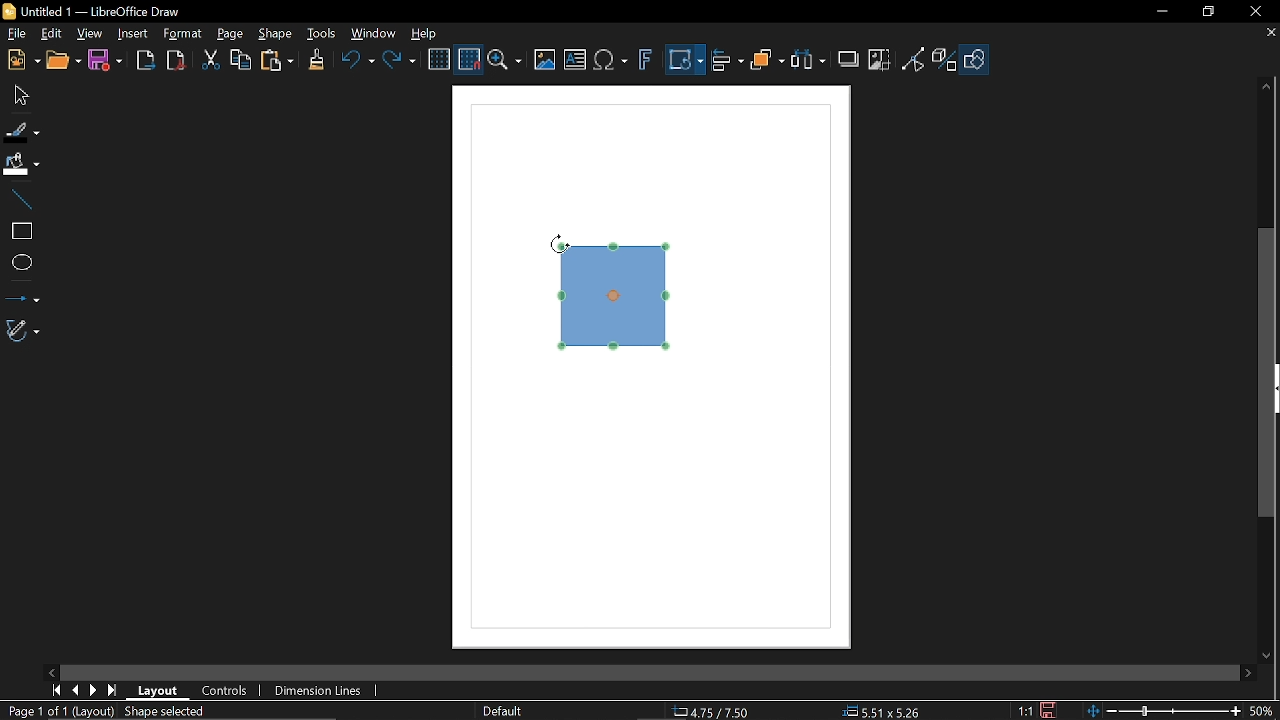 The image size is (1280, 720). What do you see at coordinates (546, 60) in the screenshot?
I see `Insert image` at bounding box center [546, 60].